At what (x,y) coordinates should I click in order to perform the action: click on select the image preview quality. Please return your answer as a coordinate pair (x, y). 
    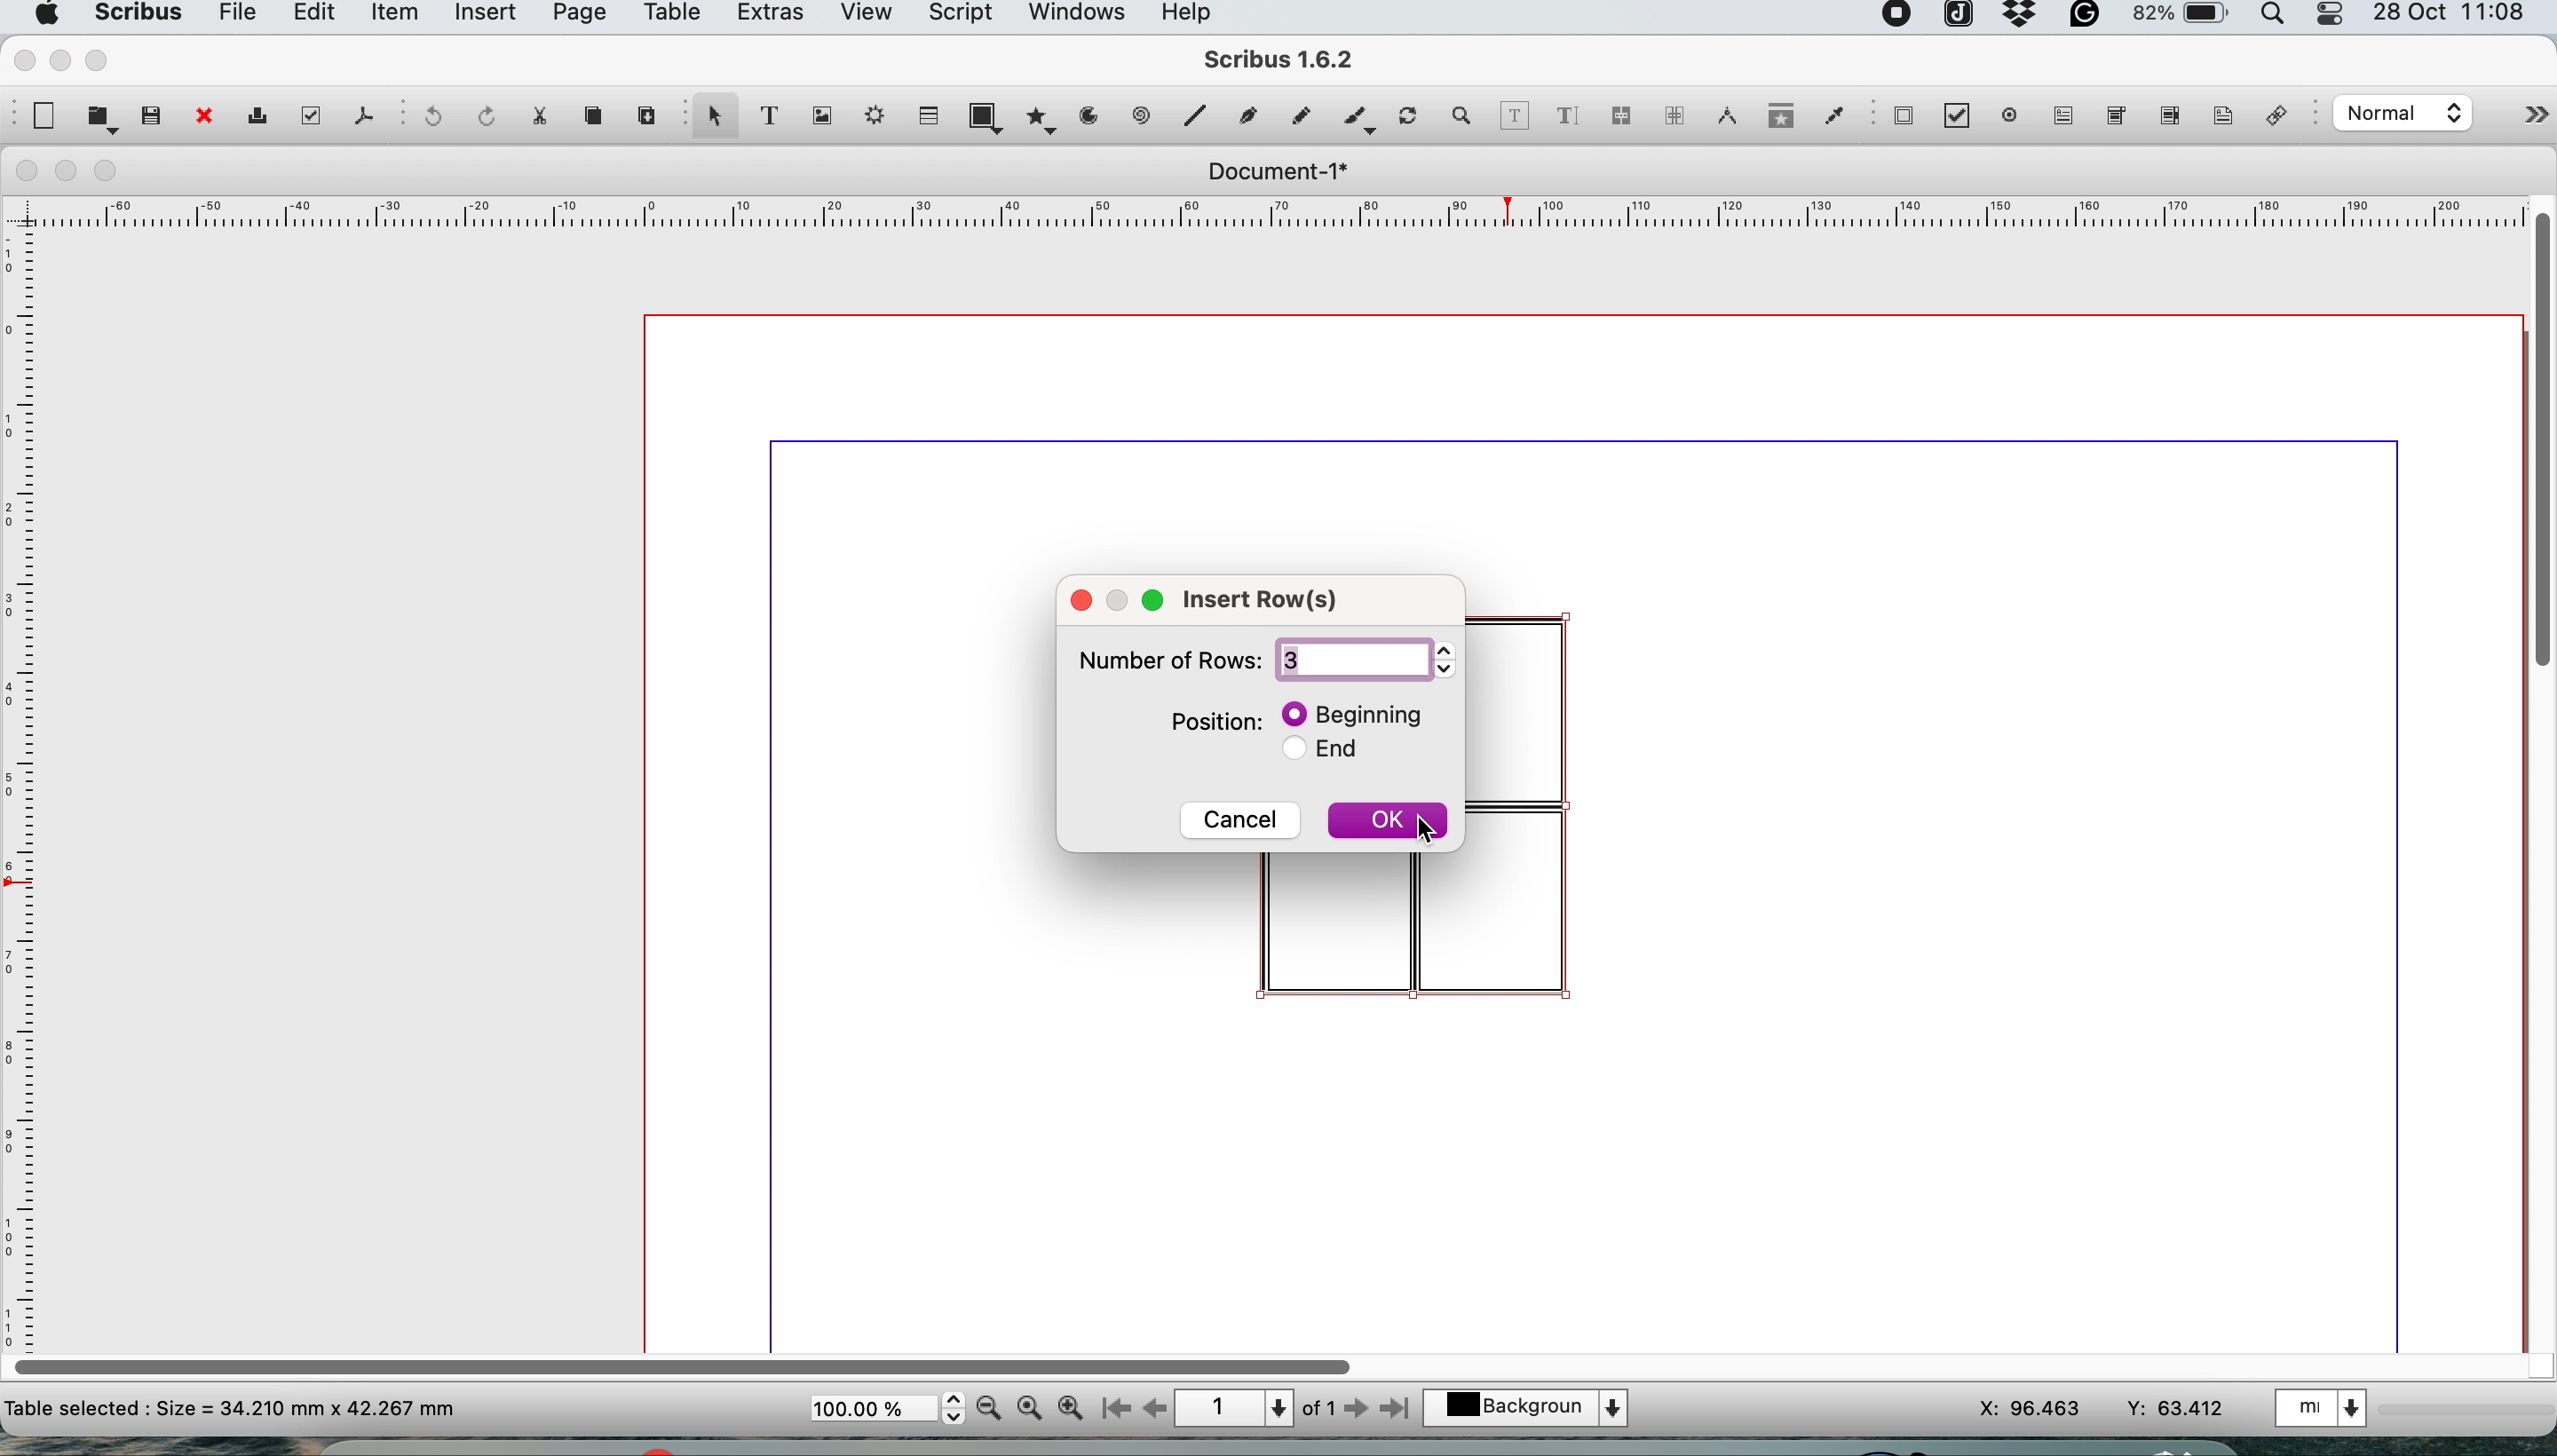
    Looking at the image, I should click on (2398, 113).